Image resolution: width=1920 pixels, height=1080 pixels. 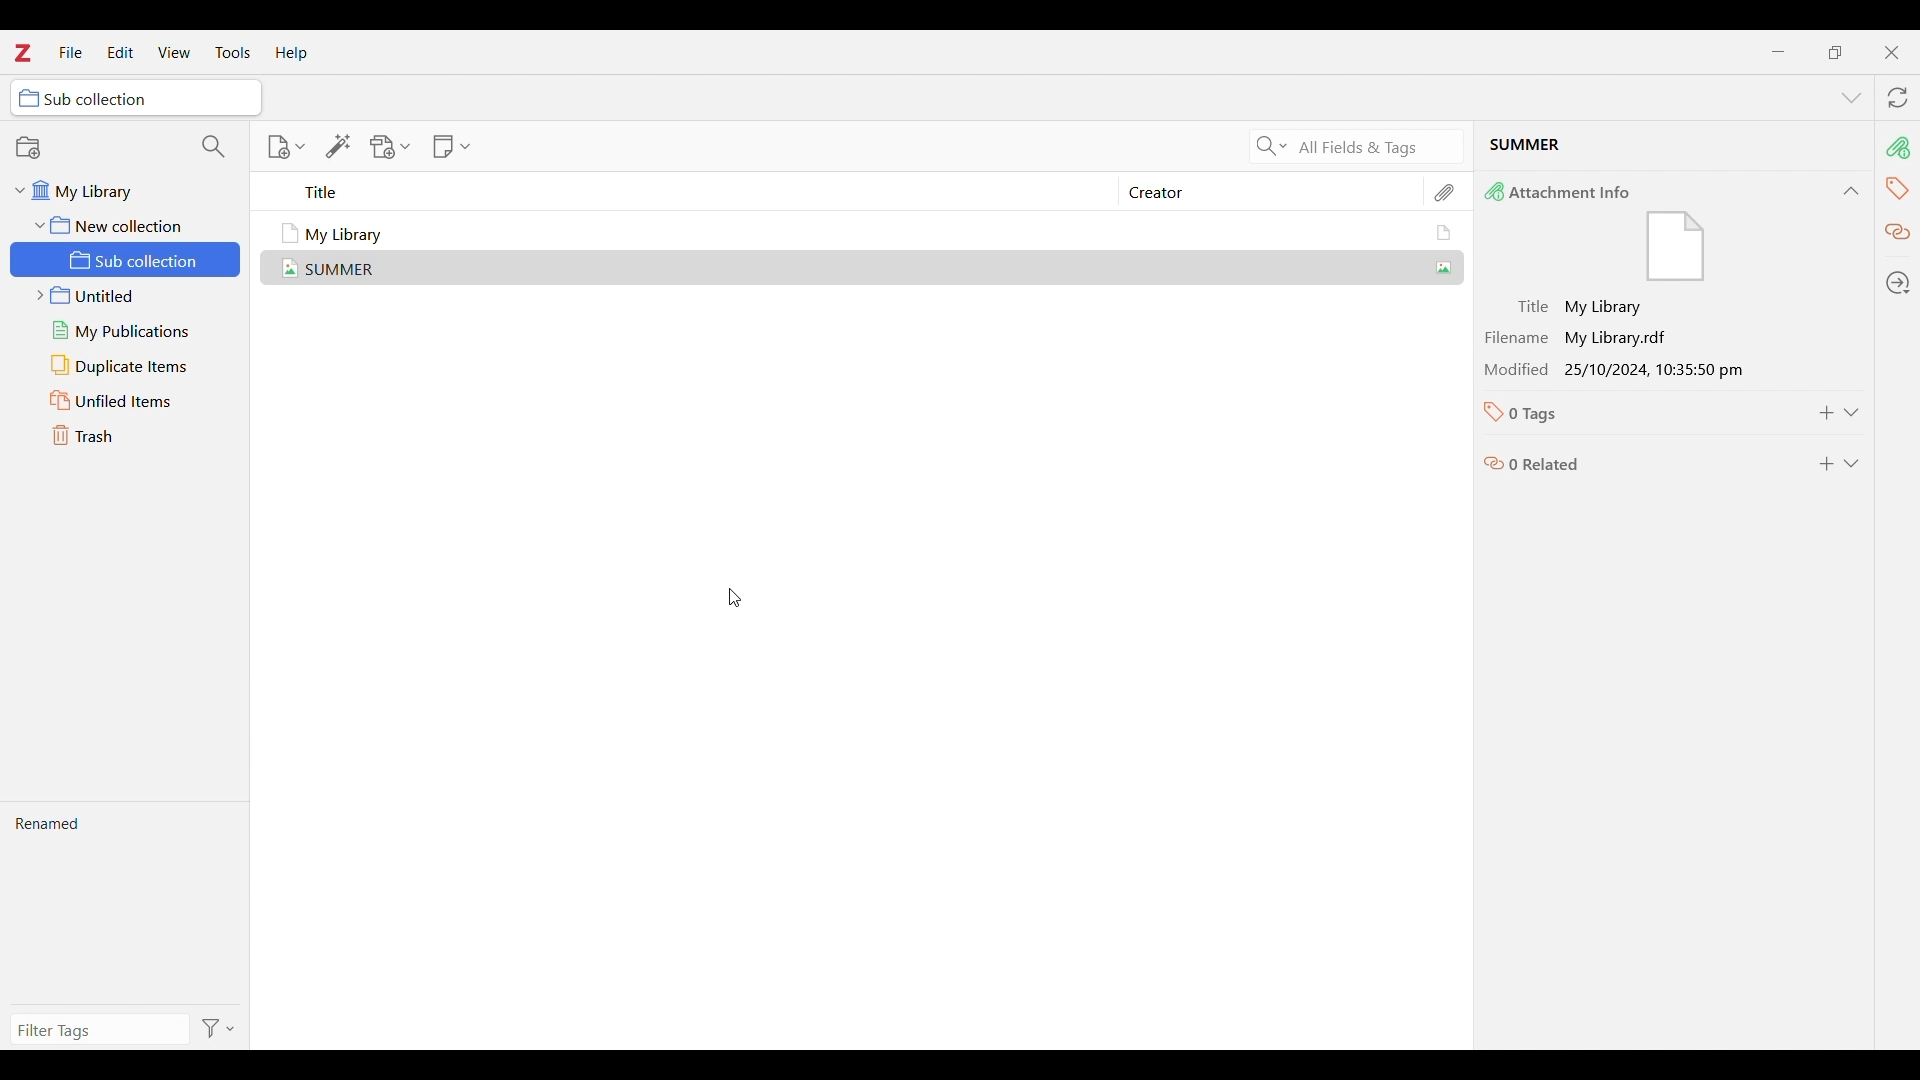 I want to click on sub selection, so click(x=137, y=97).